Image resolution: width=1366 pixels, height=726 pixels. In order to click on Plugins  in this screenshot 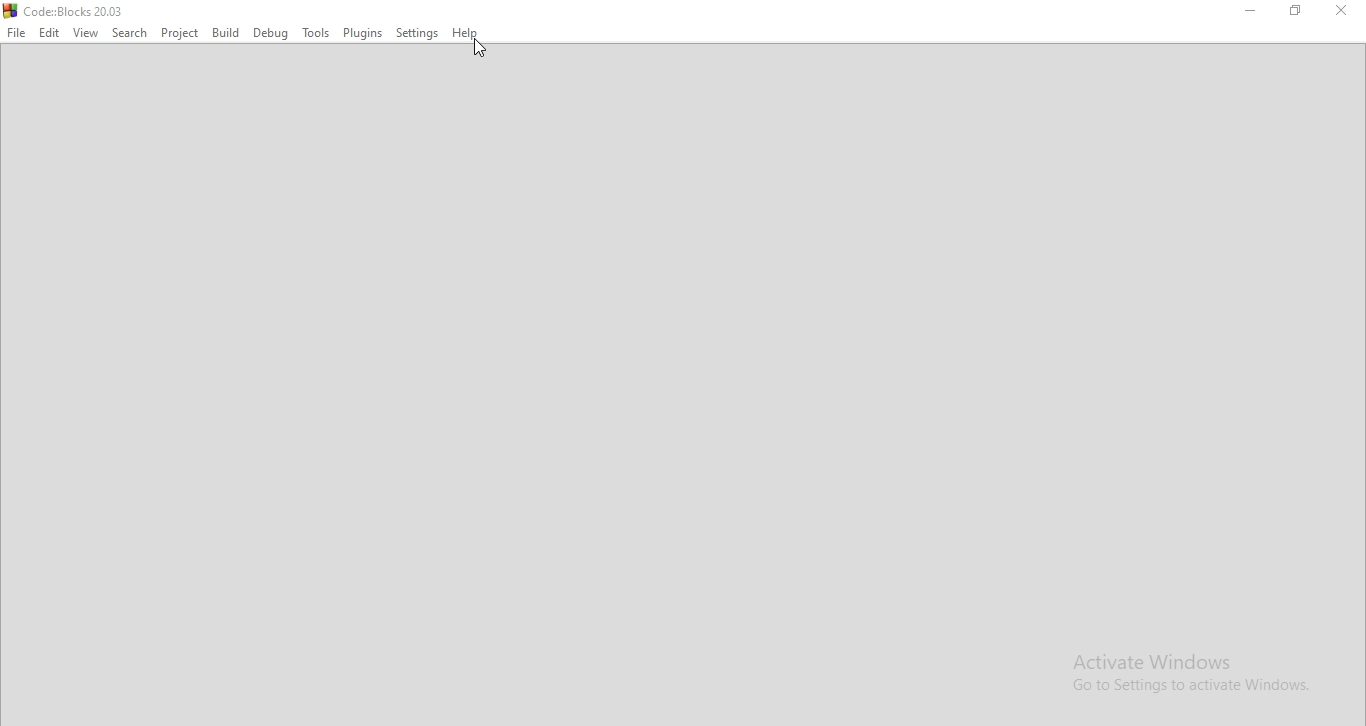, I will do `click(362, 35)`.